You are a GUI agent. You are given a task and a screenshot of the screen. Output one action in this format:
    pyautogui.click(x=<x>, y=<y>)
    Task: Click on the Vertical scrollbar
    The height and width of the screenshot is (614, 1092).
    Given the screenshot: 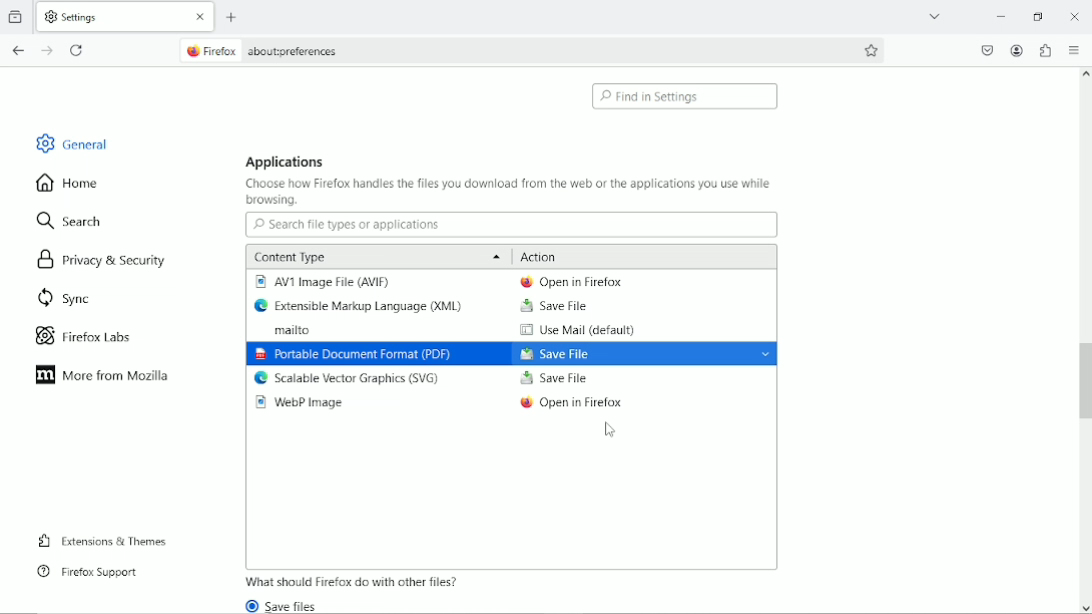 What is the action you would take?
    pyautogui.click(x=1084, y=382)
    